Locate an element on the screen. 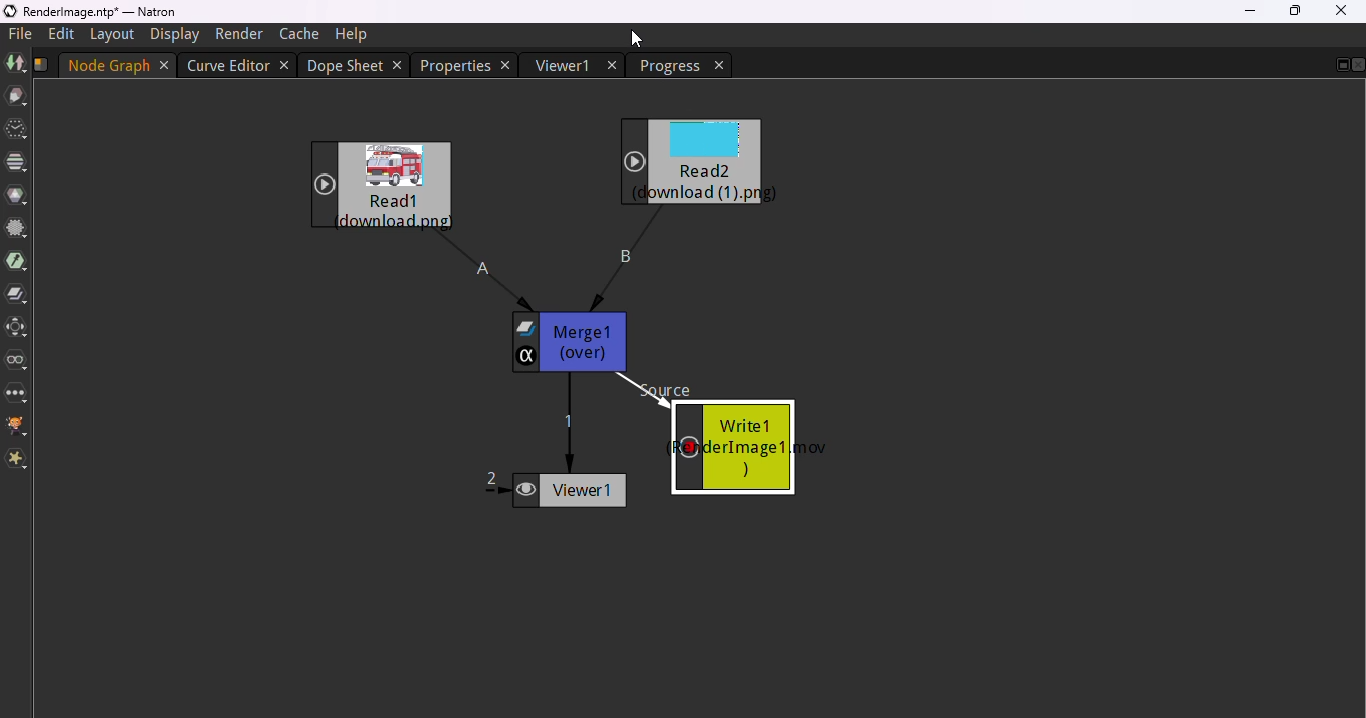 Image resolution: width=1366 pixels, height=718 pixels. keyer is located at coordinates (16, 262).